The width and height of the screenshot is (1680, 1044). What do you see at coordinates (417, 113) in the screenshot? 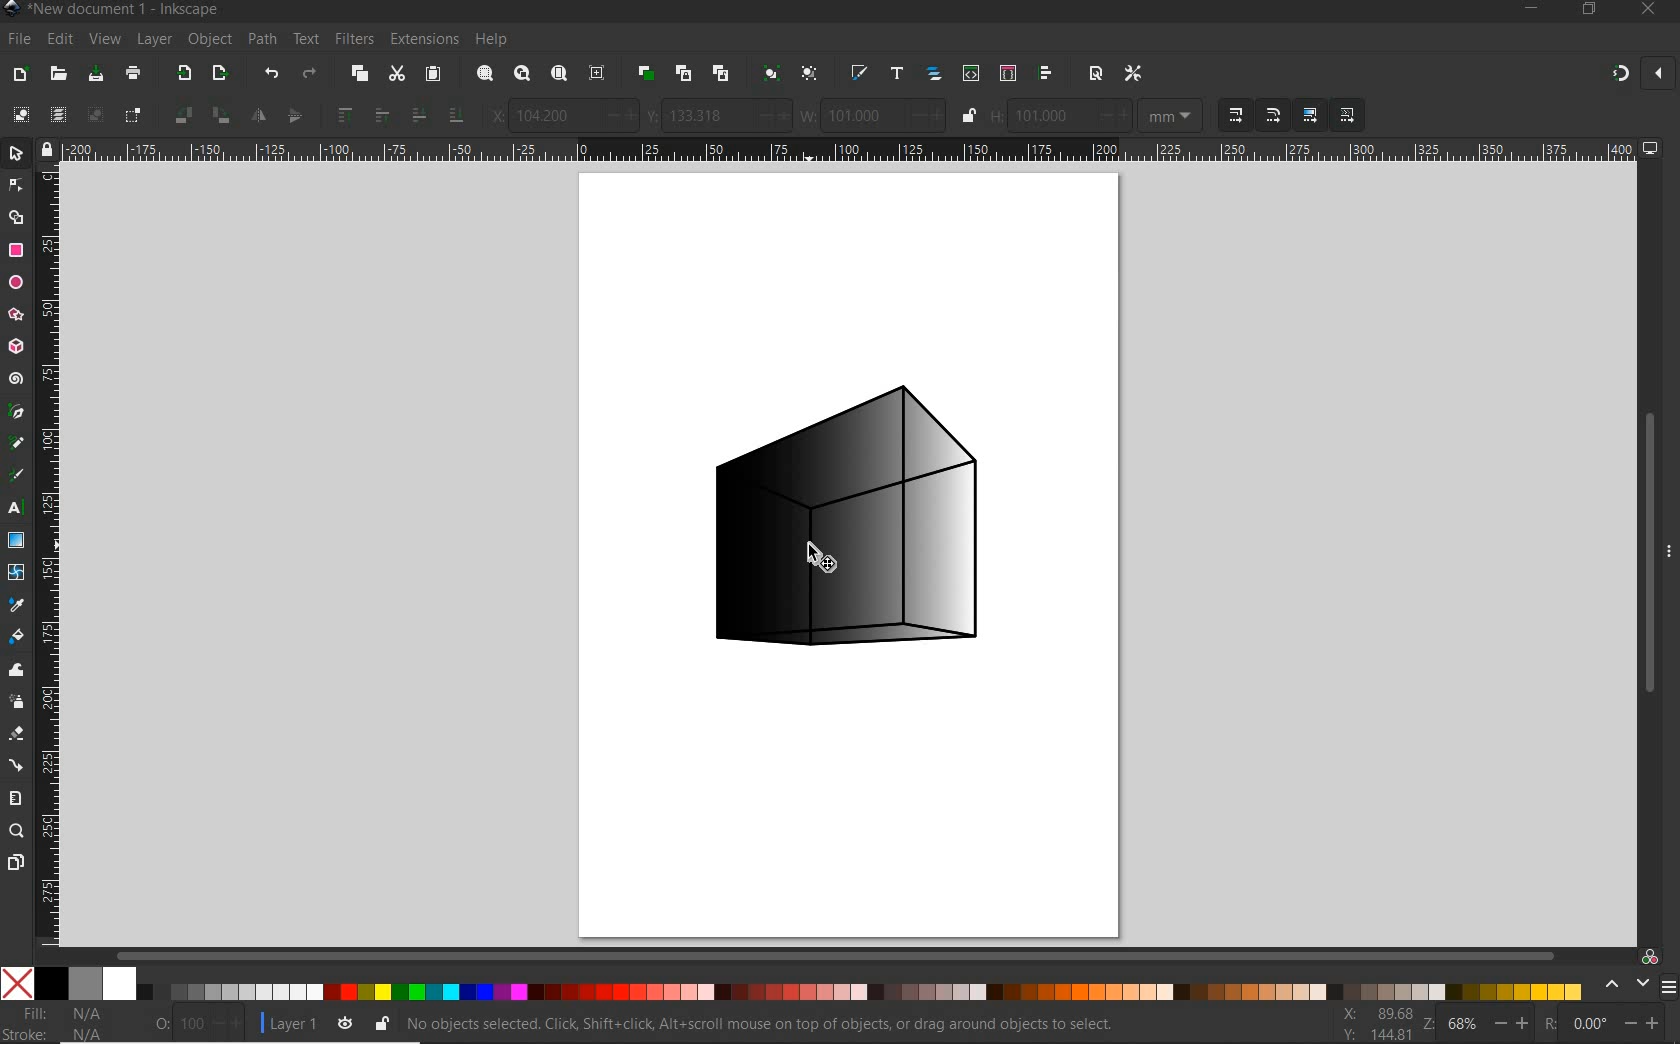
I see `LOWER SELECTION` at bounding box center [417, 113].